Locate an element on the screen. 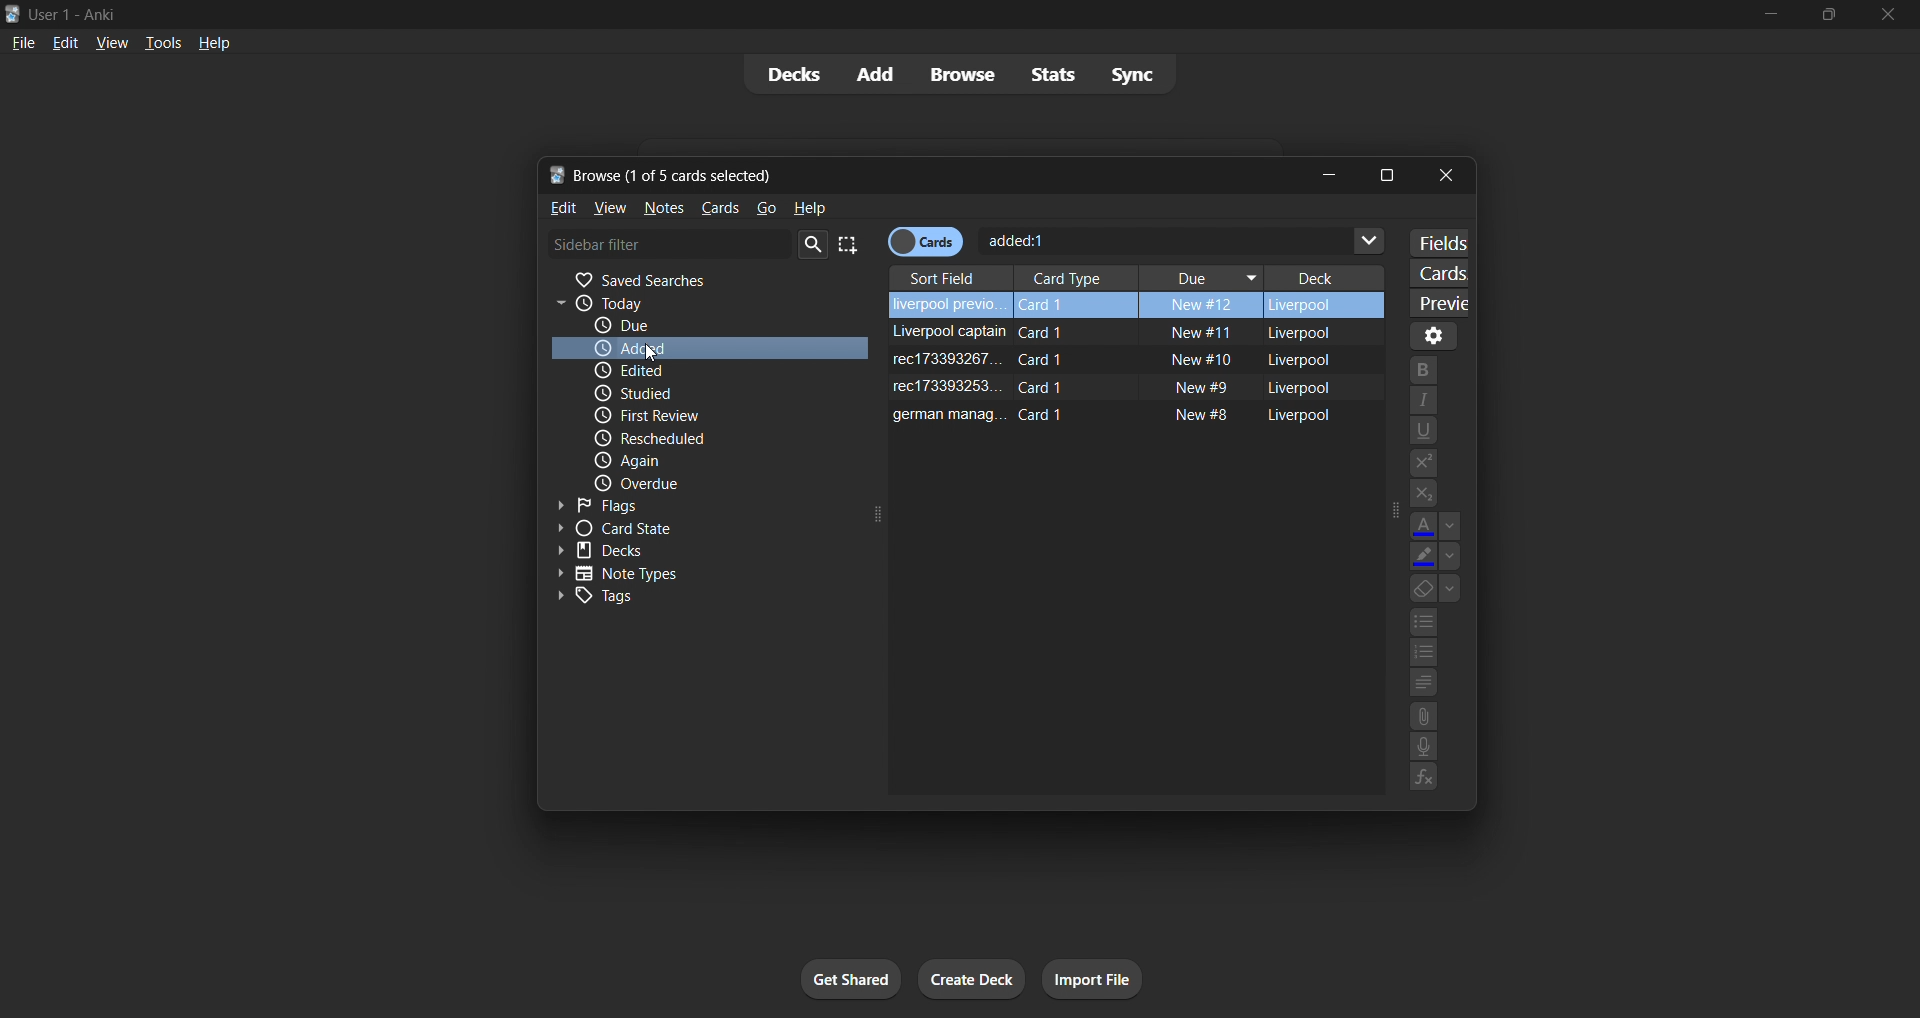 The height and width of the screenshot is (1018, 1920). close is located at coordinates (1444, 175).